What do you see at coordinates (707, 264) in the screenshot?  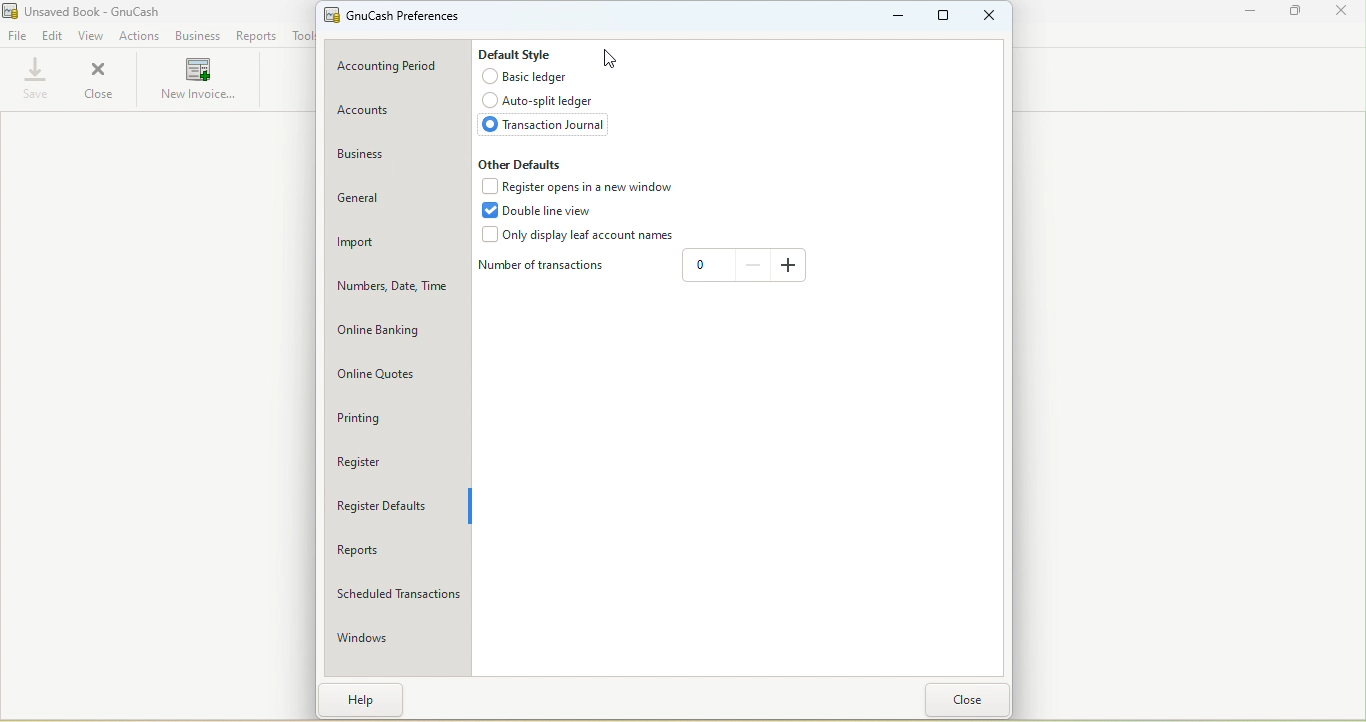 I see `0` at bounding box center [707, 264].